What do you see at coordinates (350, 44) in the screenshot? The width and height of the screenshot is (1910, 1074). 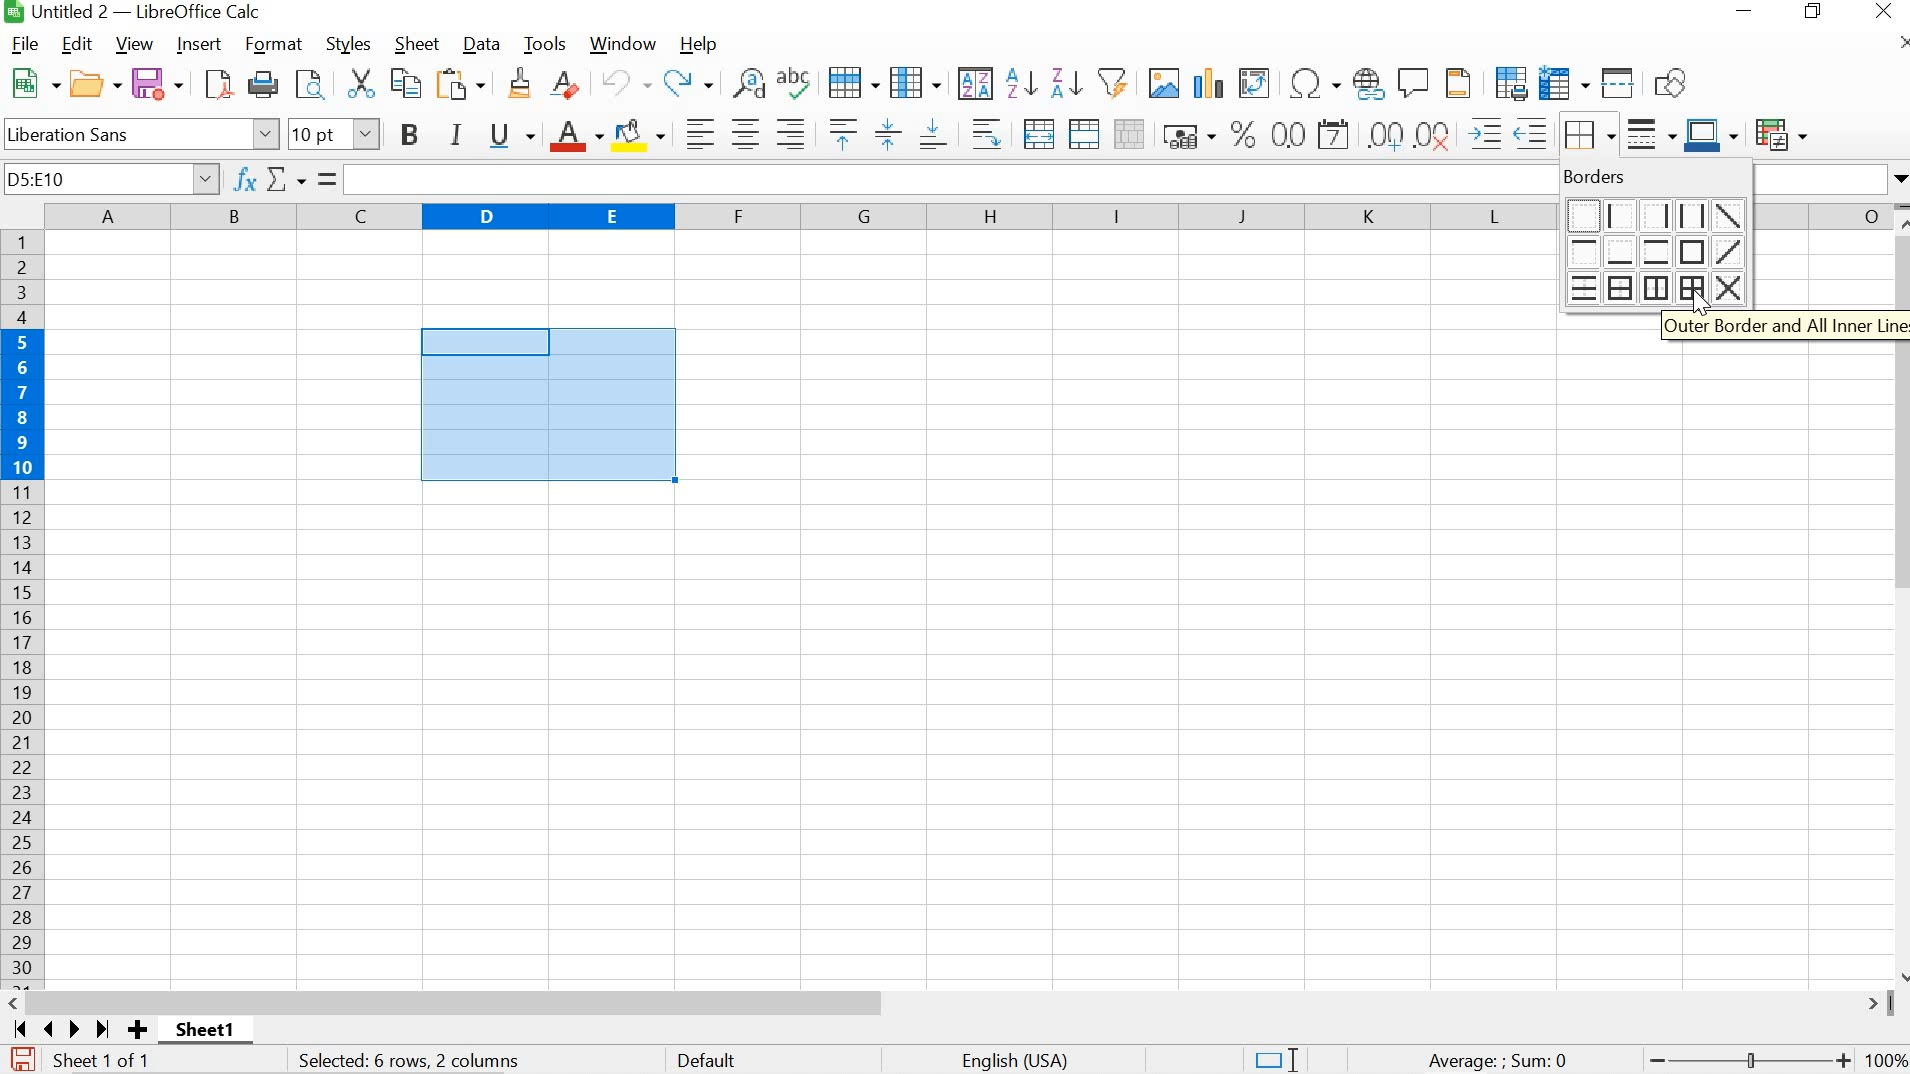 I see `STYLES` at bounding box center [350, 44].